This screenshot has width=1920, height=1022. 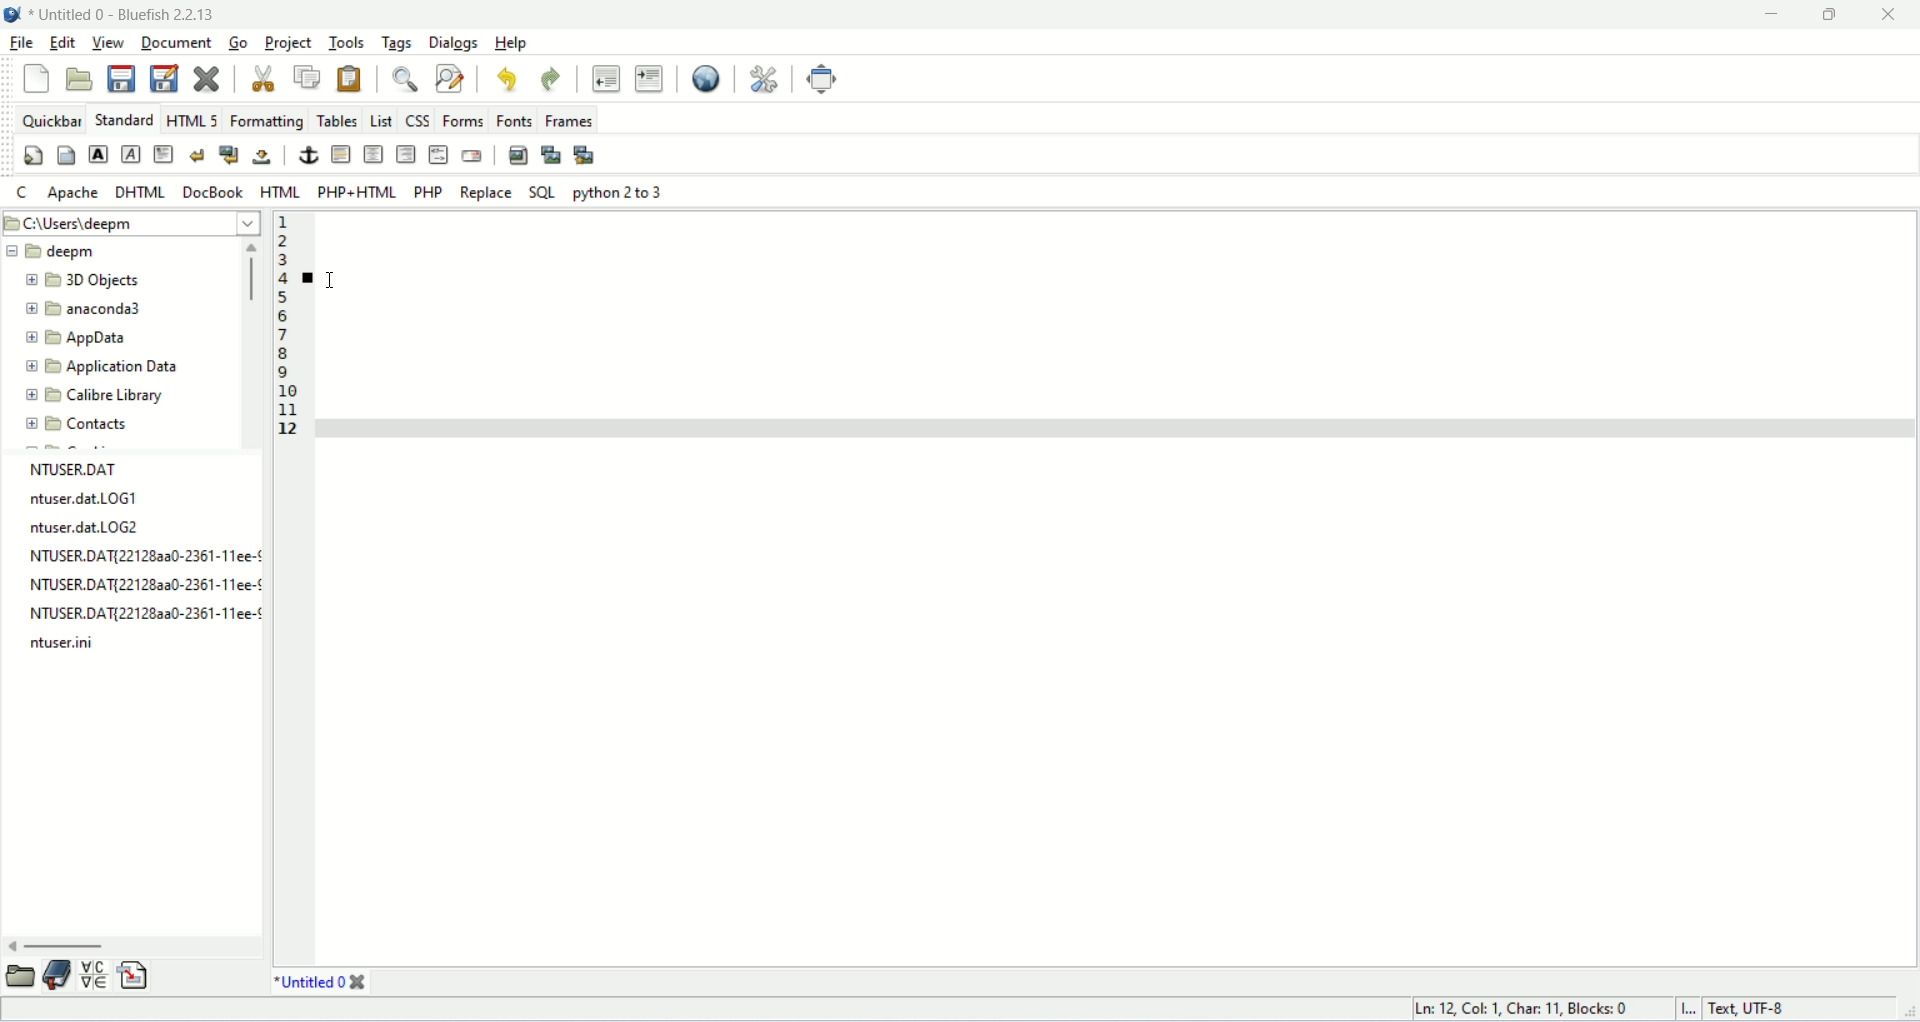 What do you see at coordinates (451, 78) in the screenshot?
I see `find and replace` at bounding box center [451, 78].